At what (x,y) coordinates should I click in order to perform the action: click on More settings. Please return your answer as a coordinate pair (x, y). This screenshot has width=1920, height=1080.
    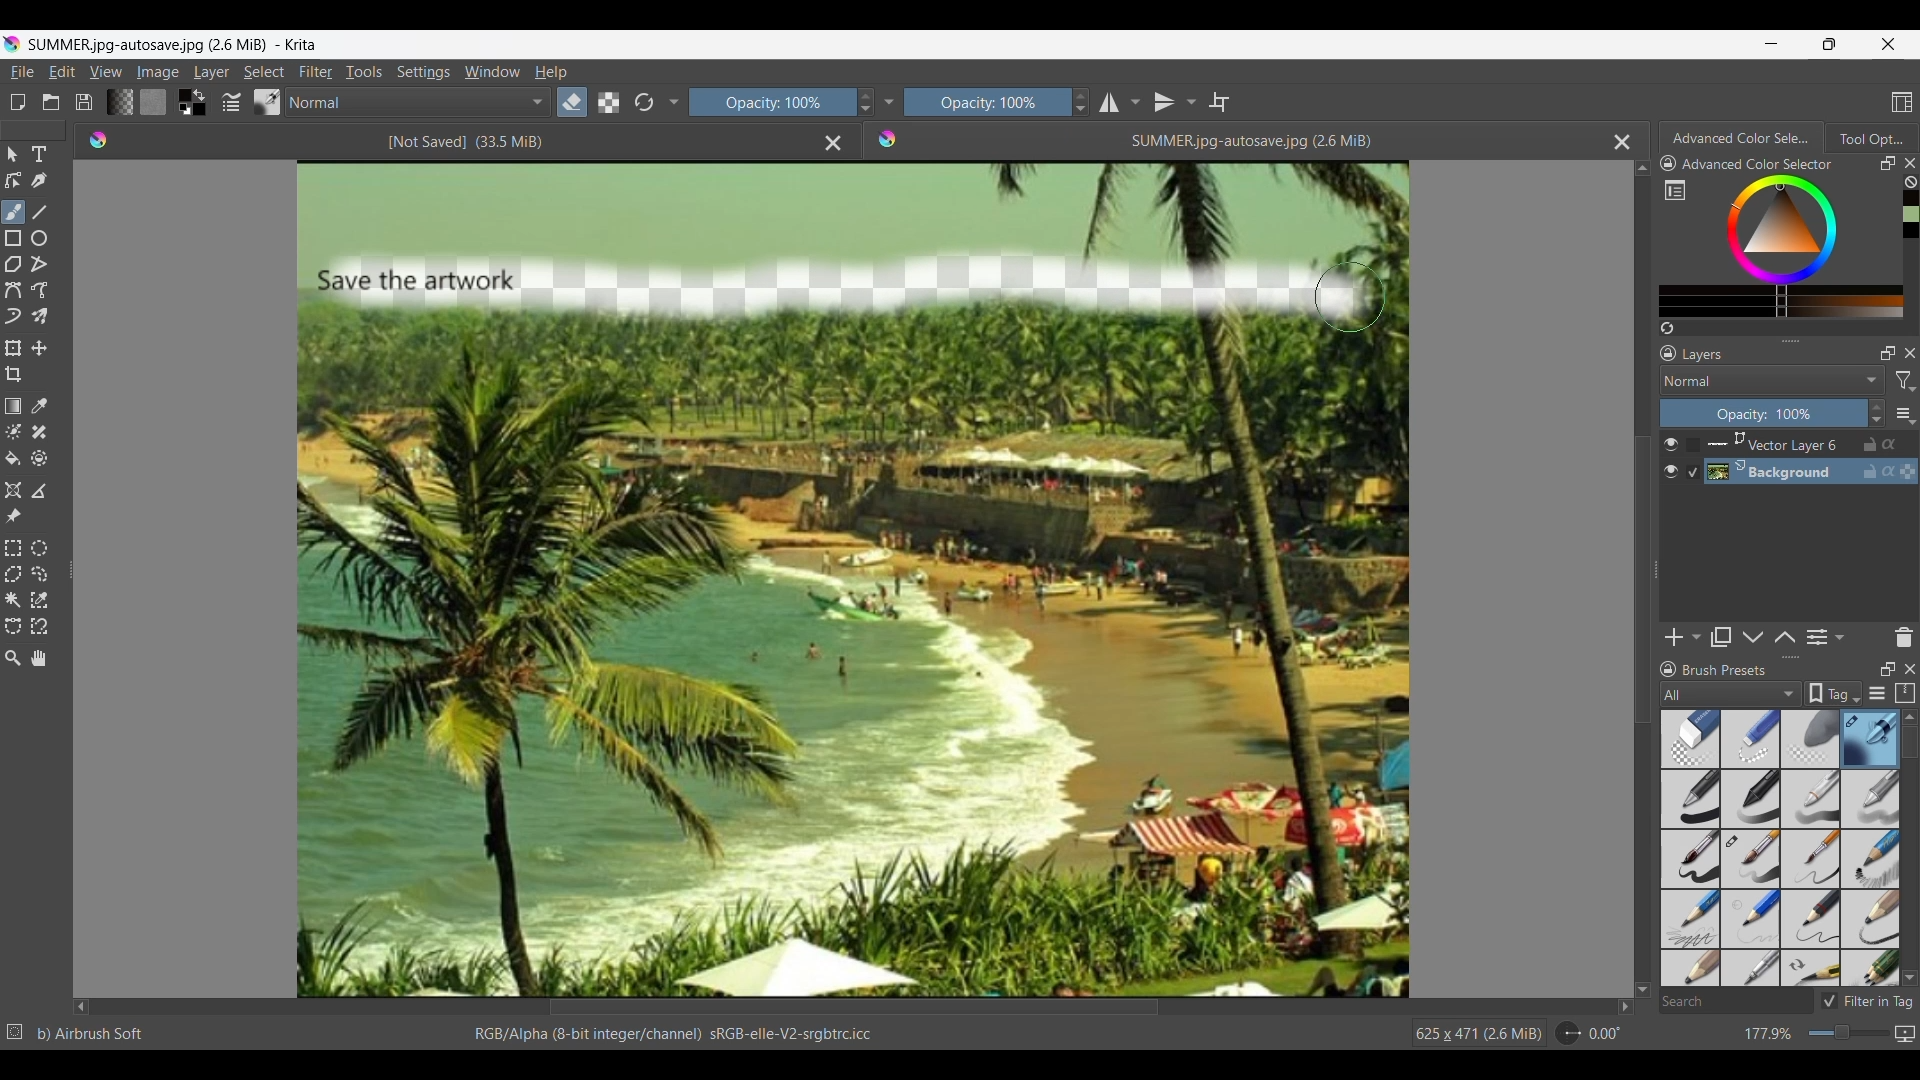
    Looking at the image, I should click on (1904, 413).